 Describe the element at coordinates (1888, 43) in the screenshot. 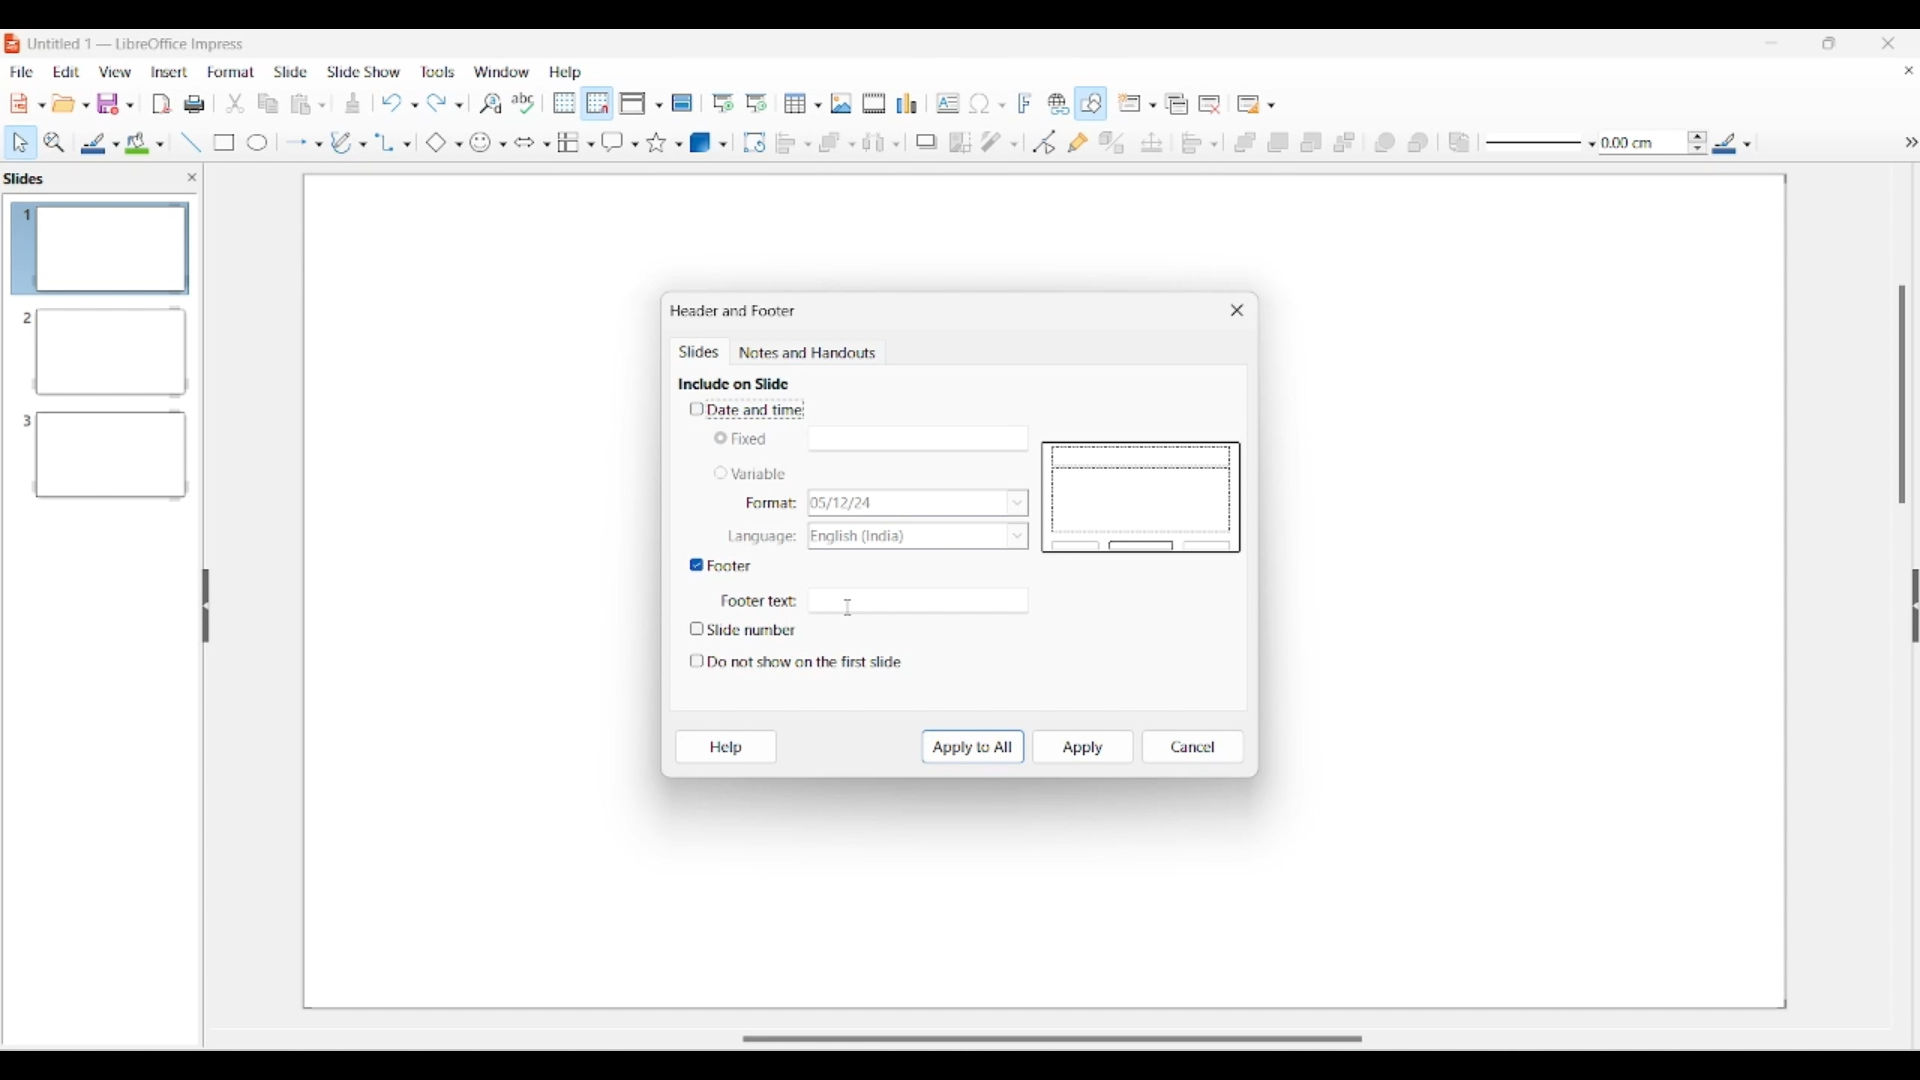

I see `Close interface` at that location.